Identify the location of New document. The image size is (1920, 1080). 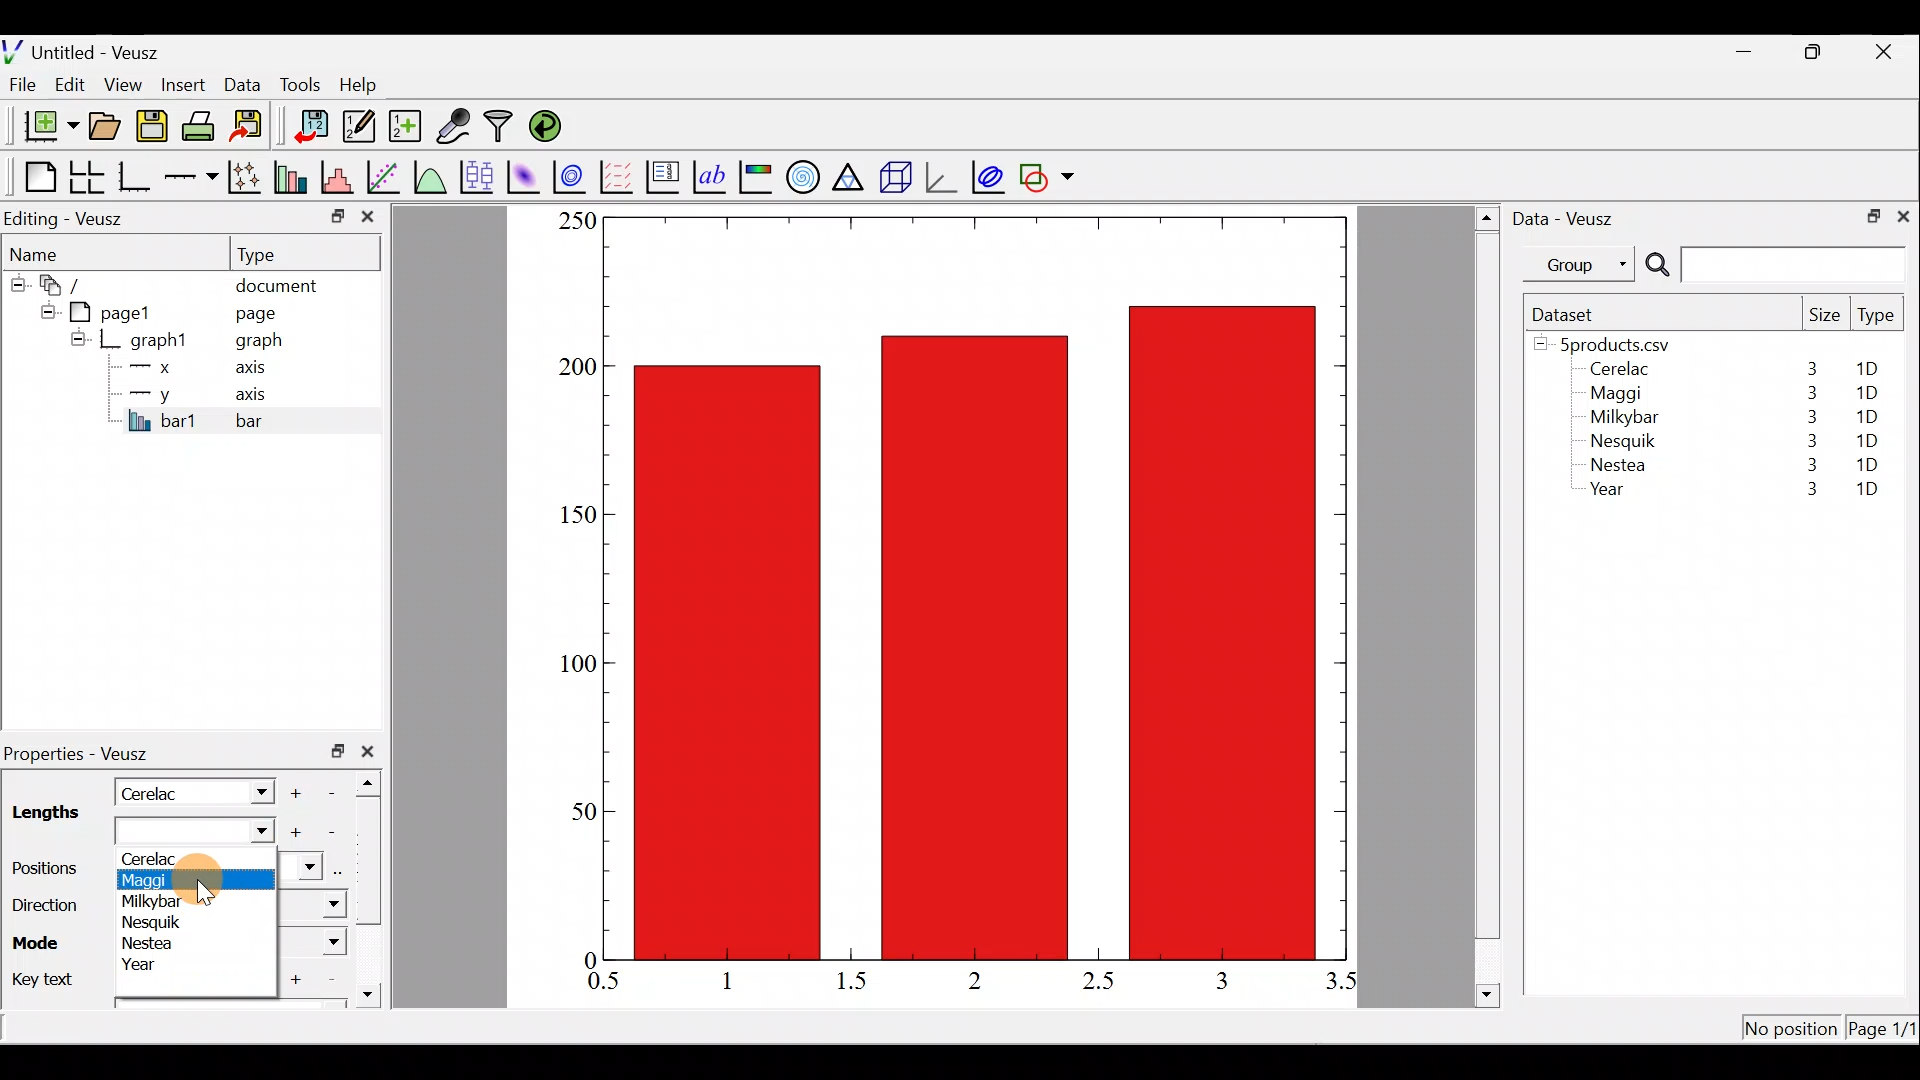
(43, 126).